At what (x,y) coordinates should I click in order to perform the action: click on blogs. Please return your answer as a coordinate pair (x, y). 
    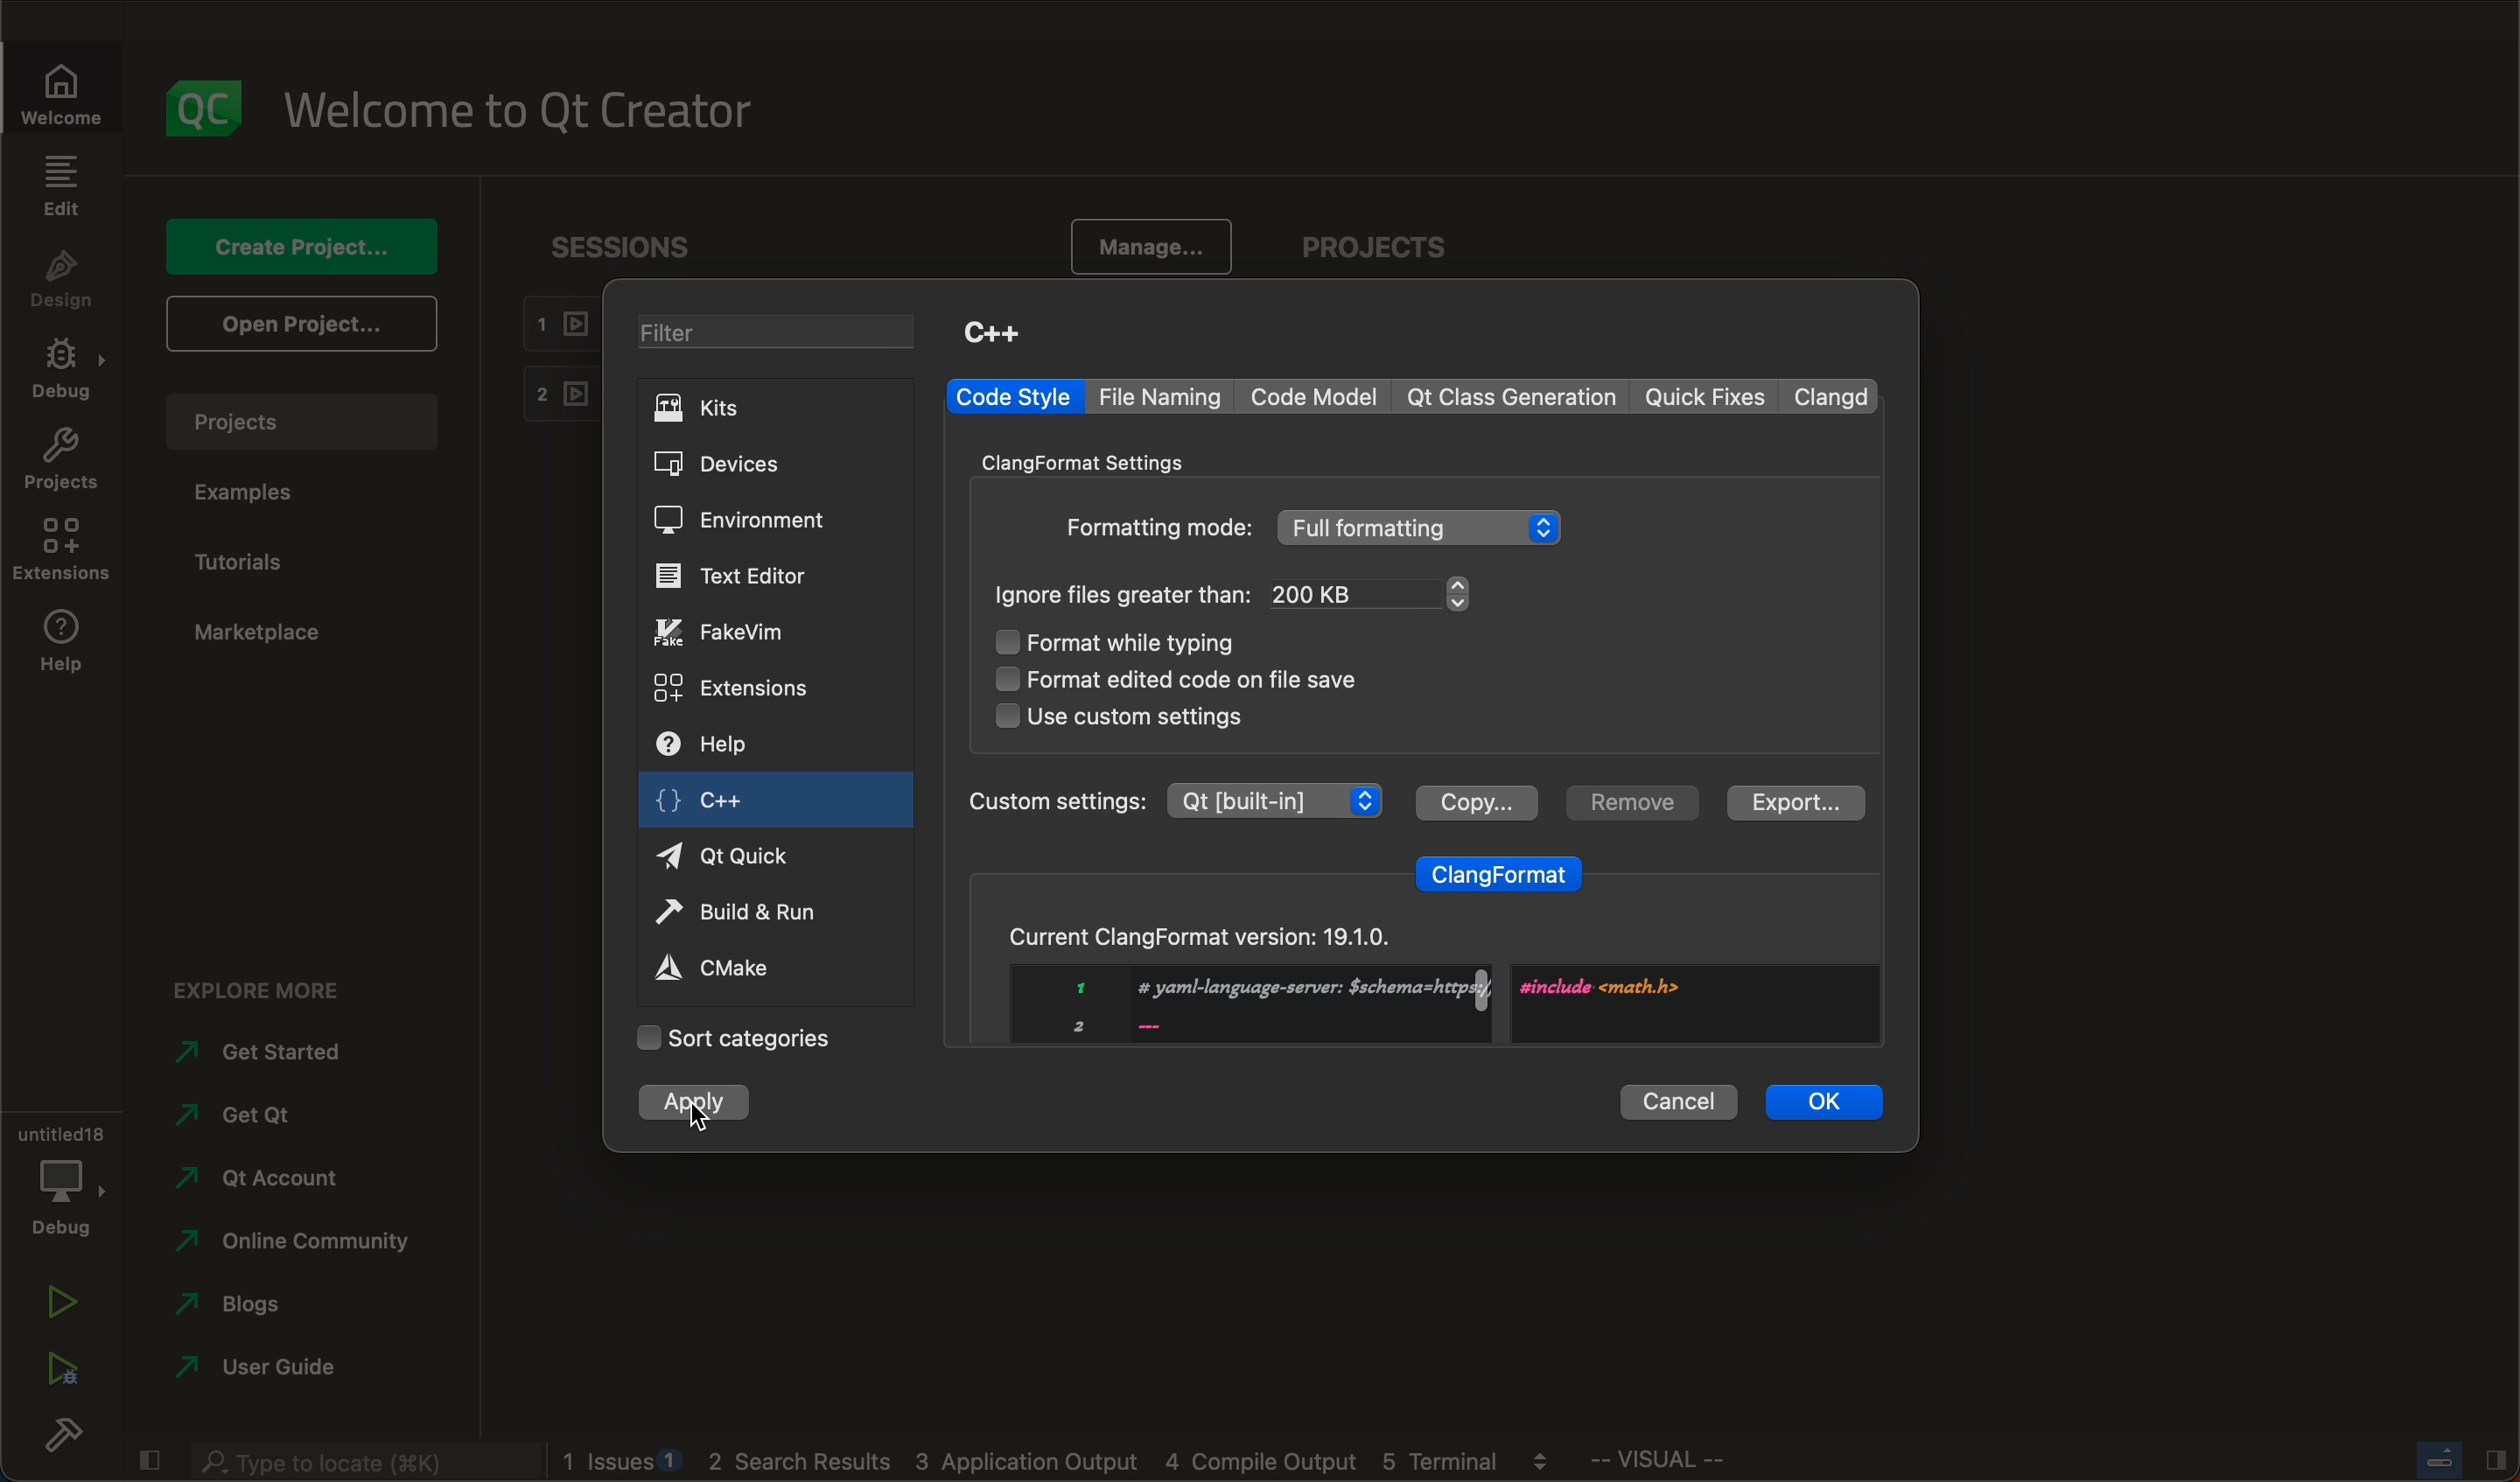
    Looking at the image, I should click on (259, 1309).